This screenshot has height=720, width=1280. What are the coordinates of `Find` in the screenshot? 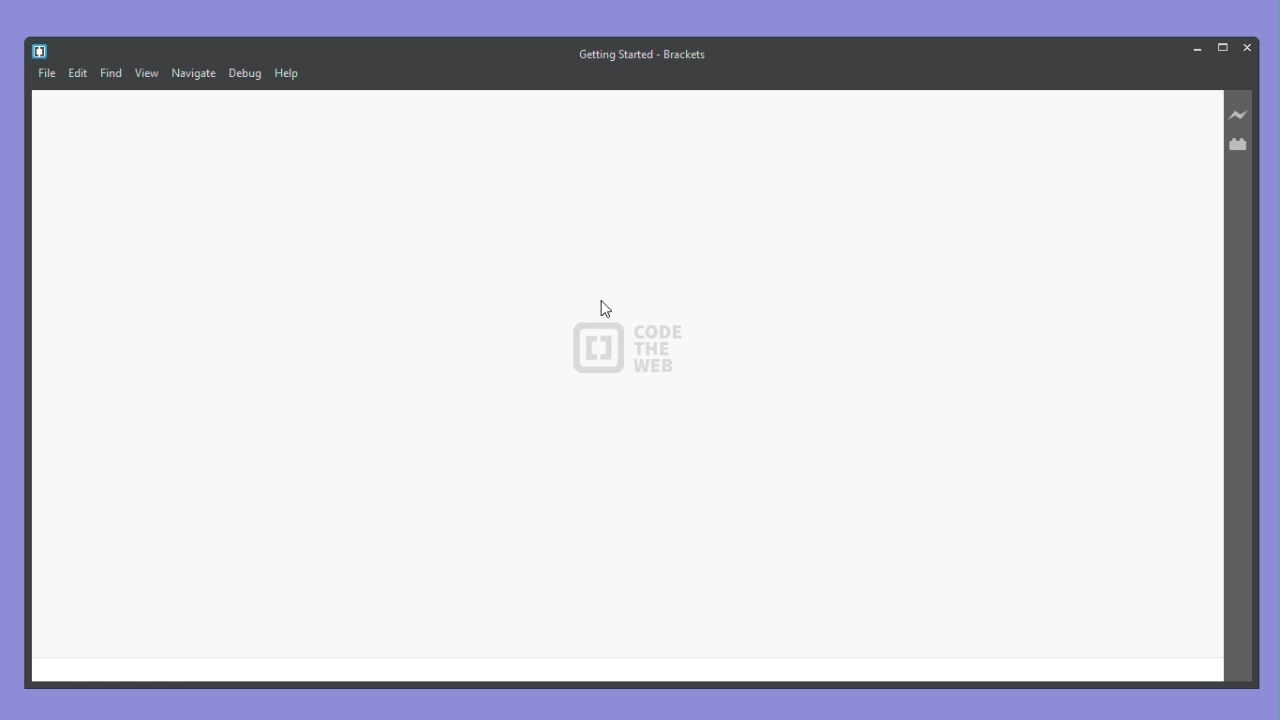 It's located at (112, 75).